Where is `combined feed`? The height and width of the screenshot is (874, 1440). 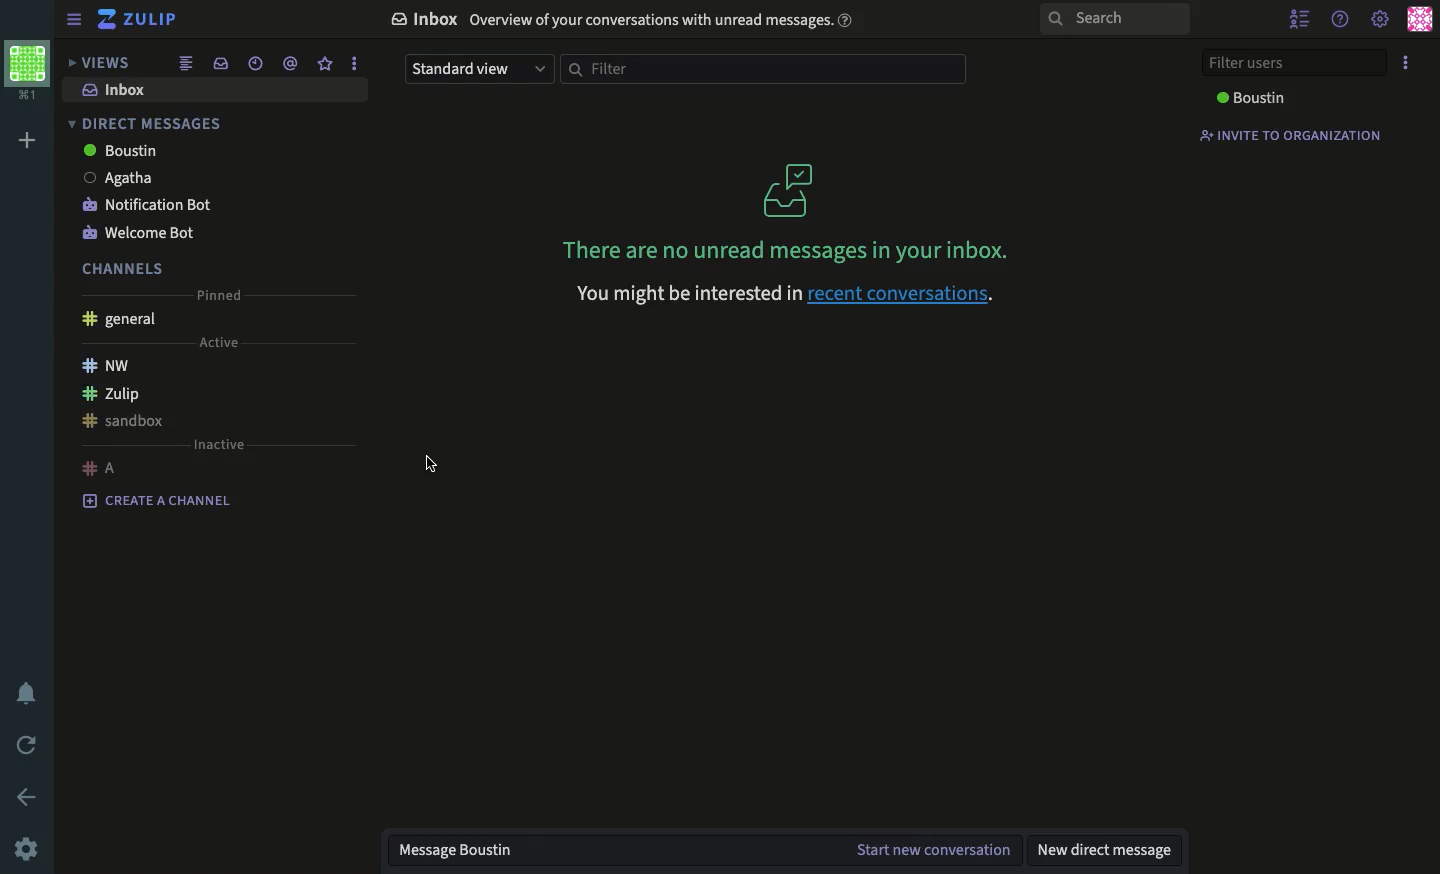 combined feed is located at coordinates (188, 64).